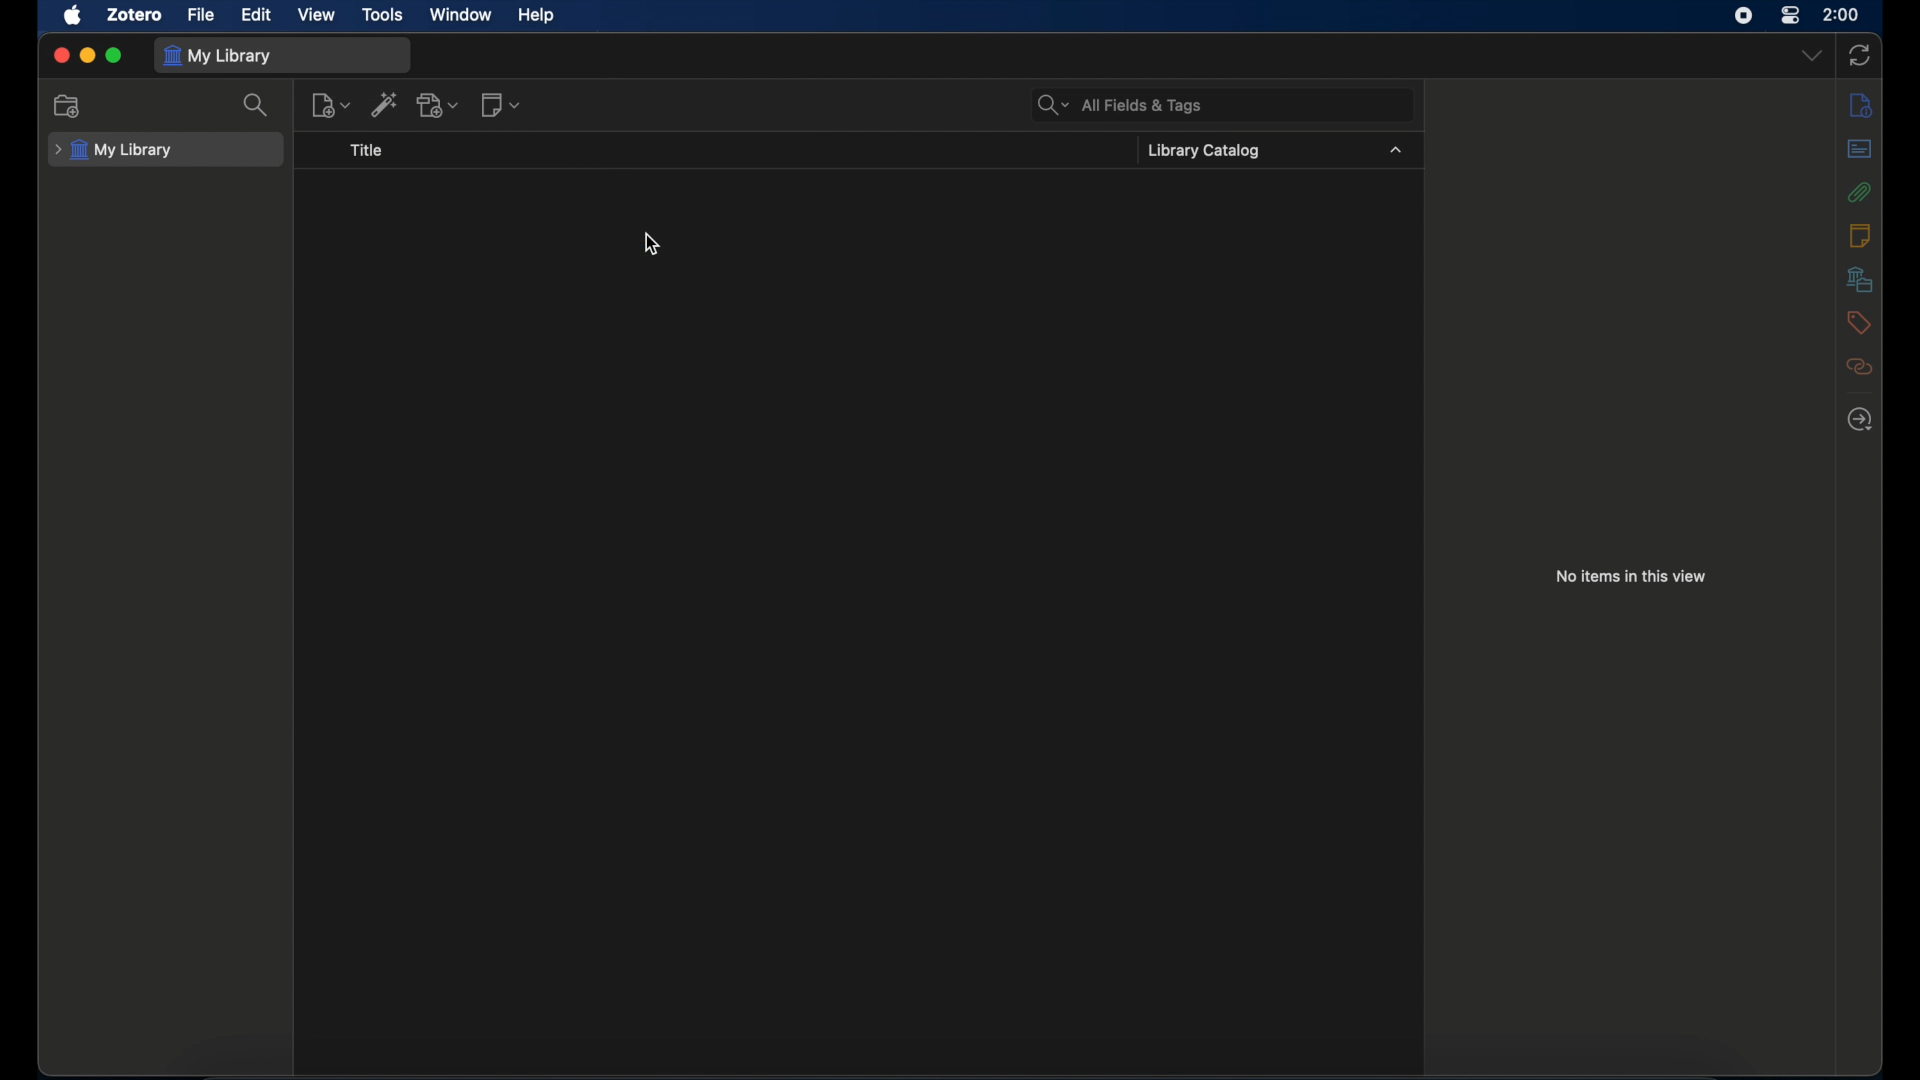  What do you see at coordinates (114, 151) in the screenshot?
I see `my library` at bounding box center [114, 151].